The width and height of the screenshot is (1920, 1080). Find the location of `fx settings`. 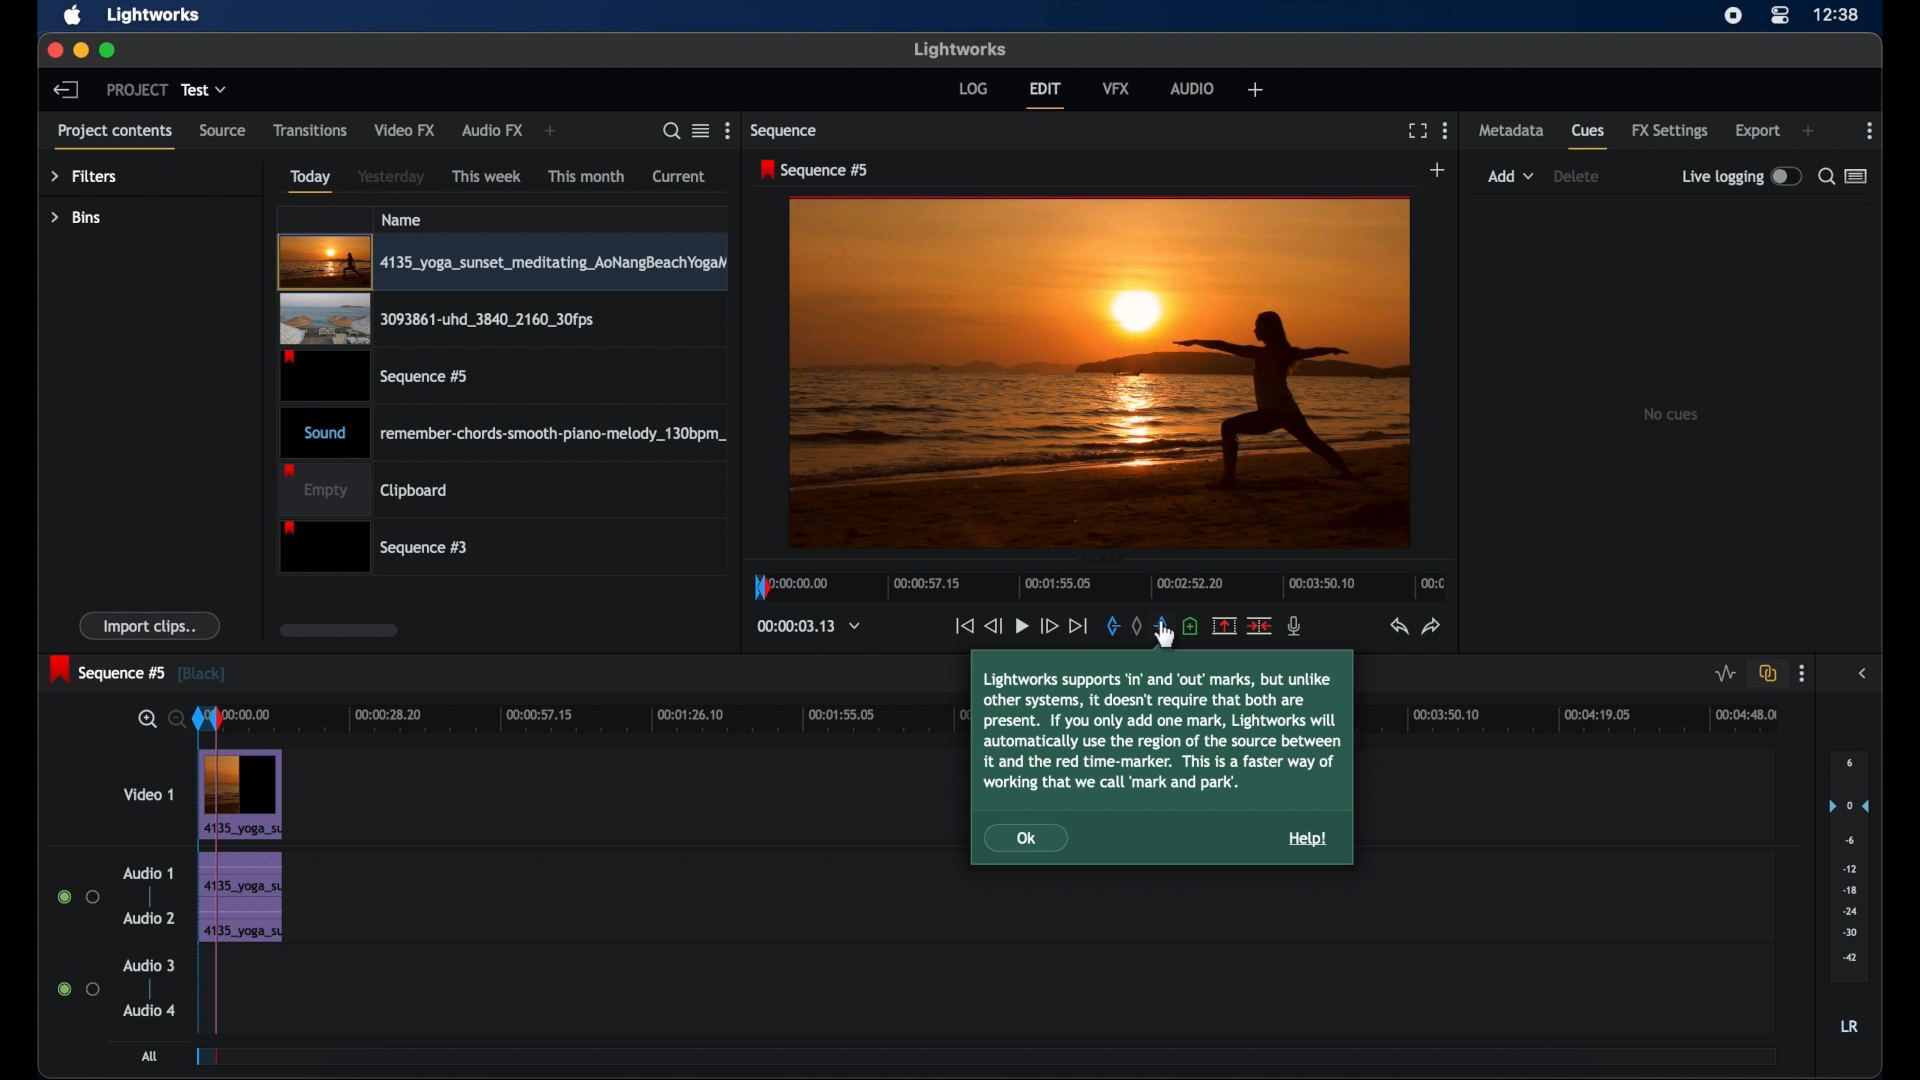

fx settings is located at coordinates (1670, 131).